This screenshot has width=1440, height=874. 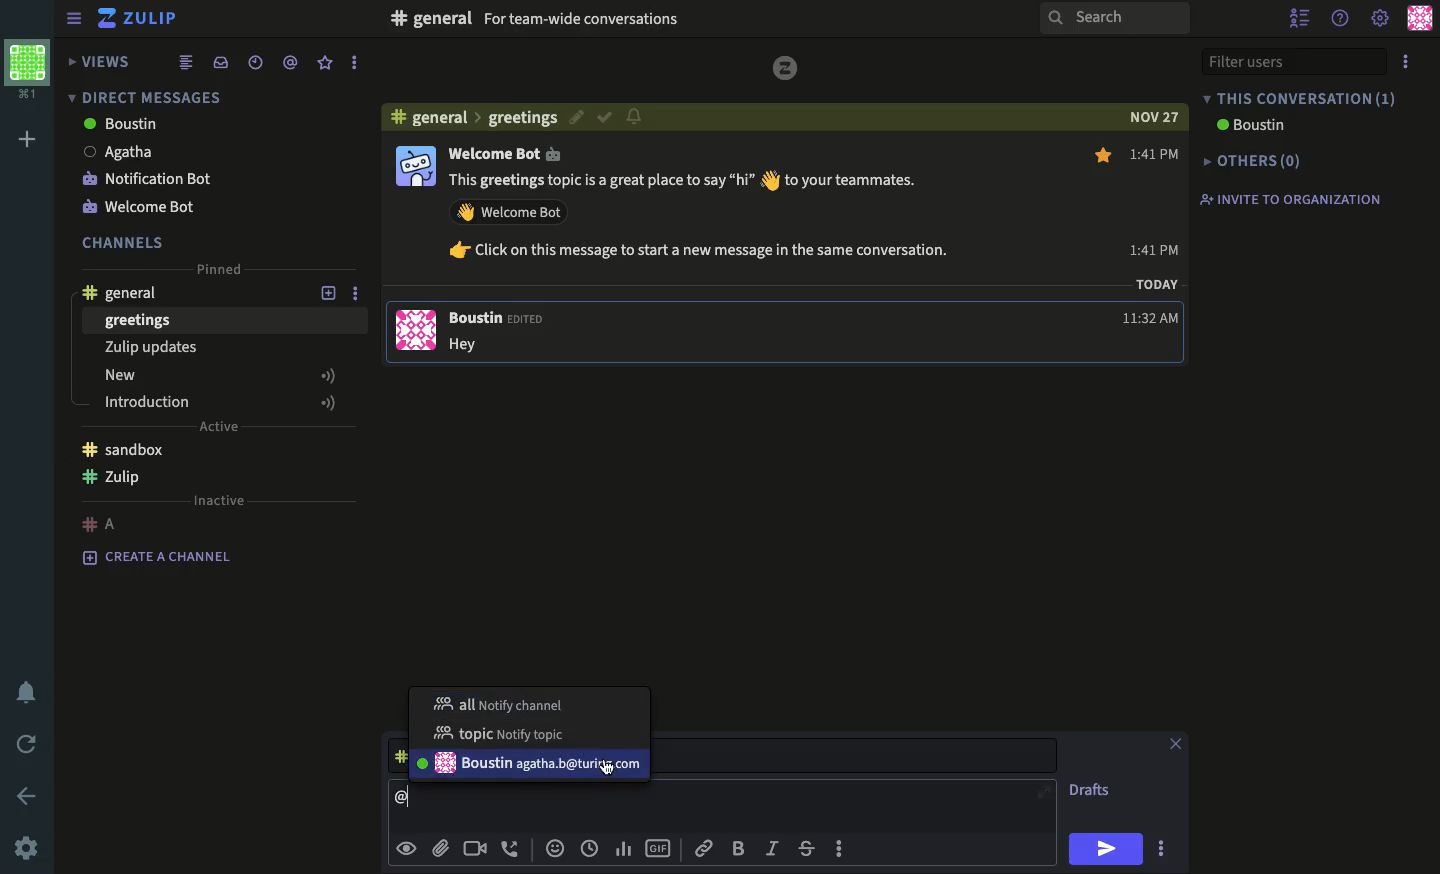 I want to click on NOV 27, so click(x=1157, y=118).